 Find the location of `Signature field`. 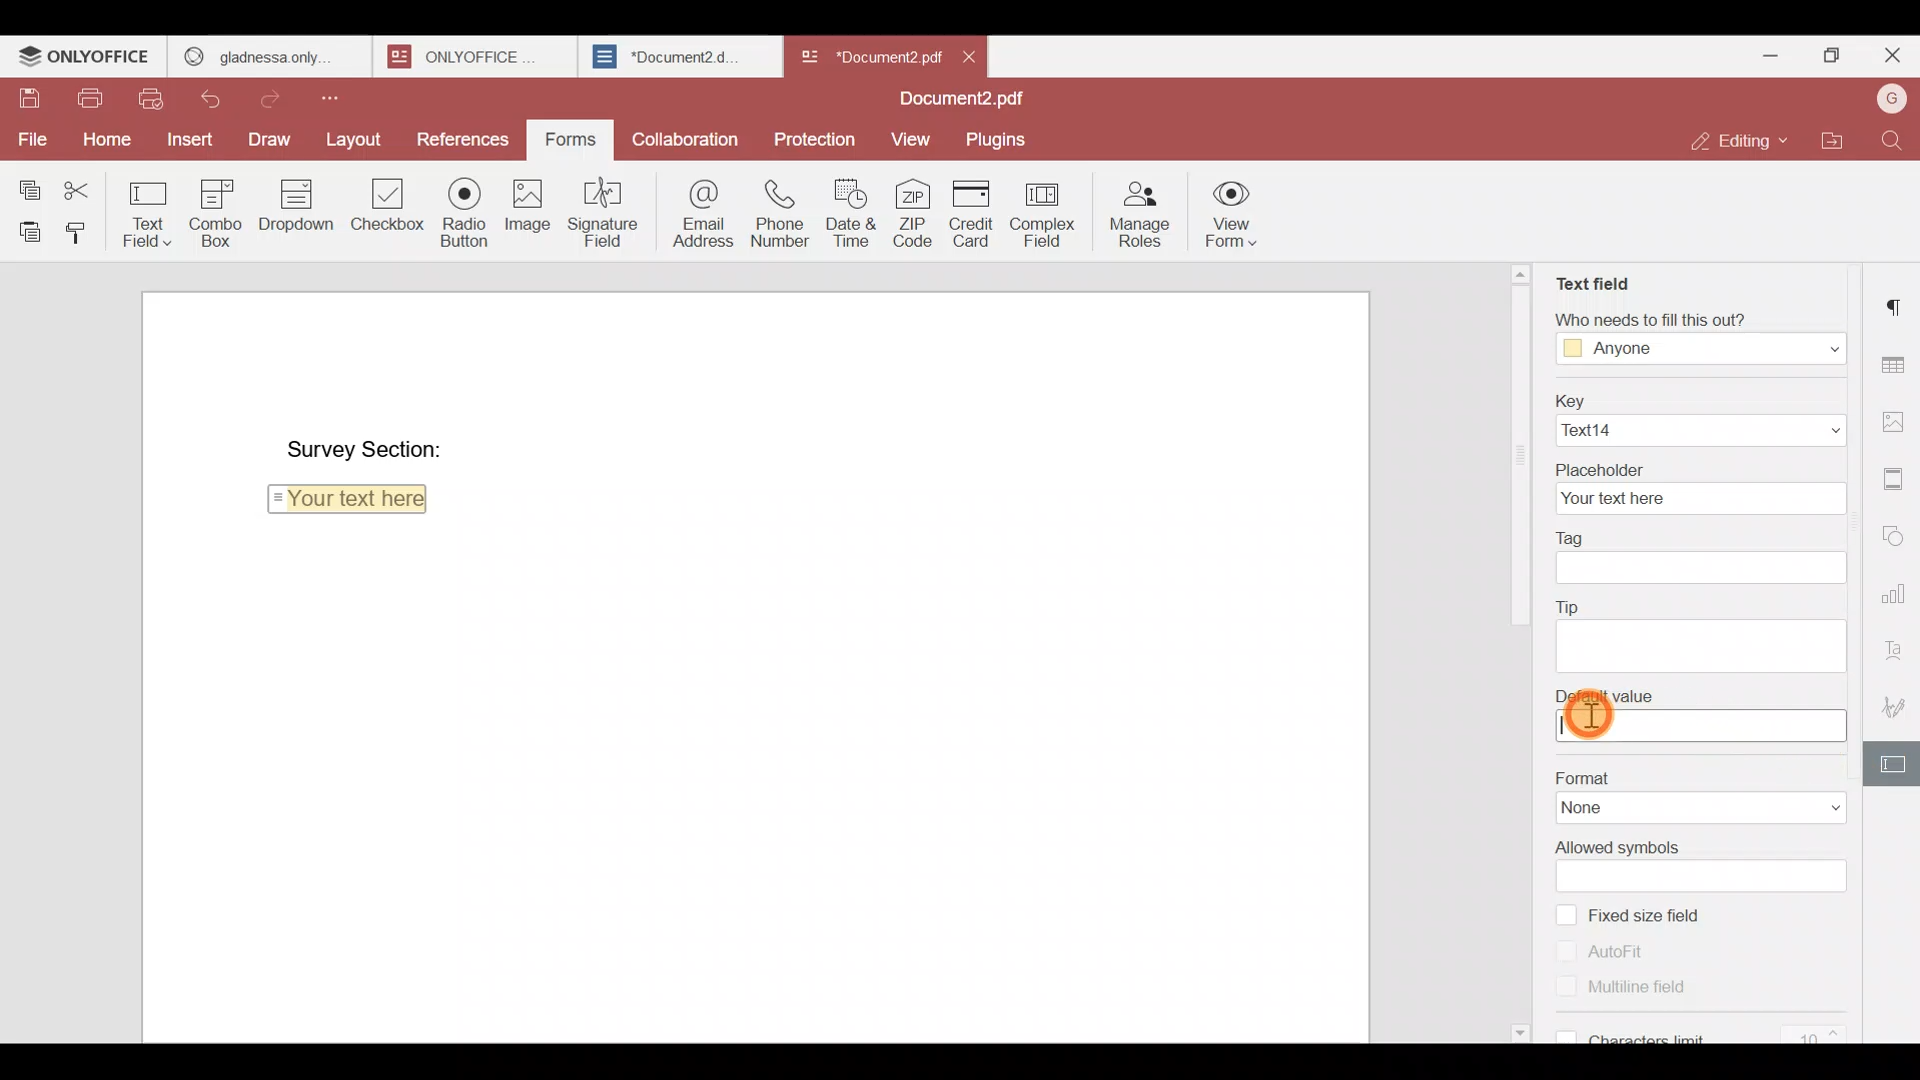

Signature field is located at coordinates (608, 211).